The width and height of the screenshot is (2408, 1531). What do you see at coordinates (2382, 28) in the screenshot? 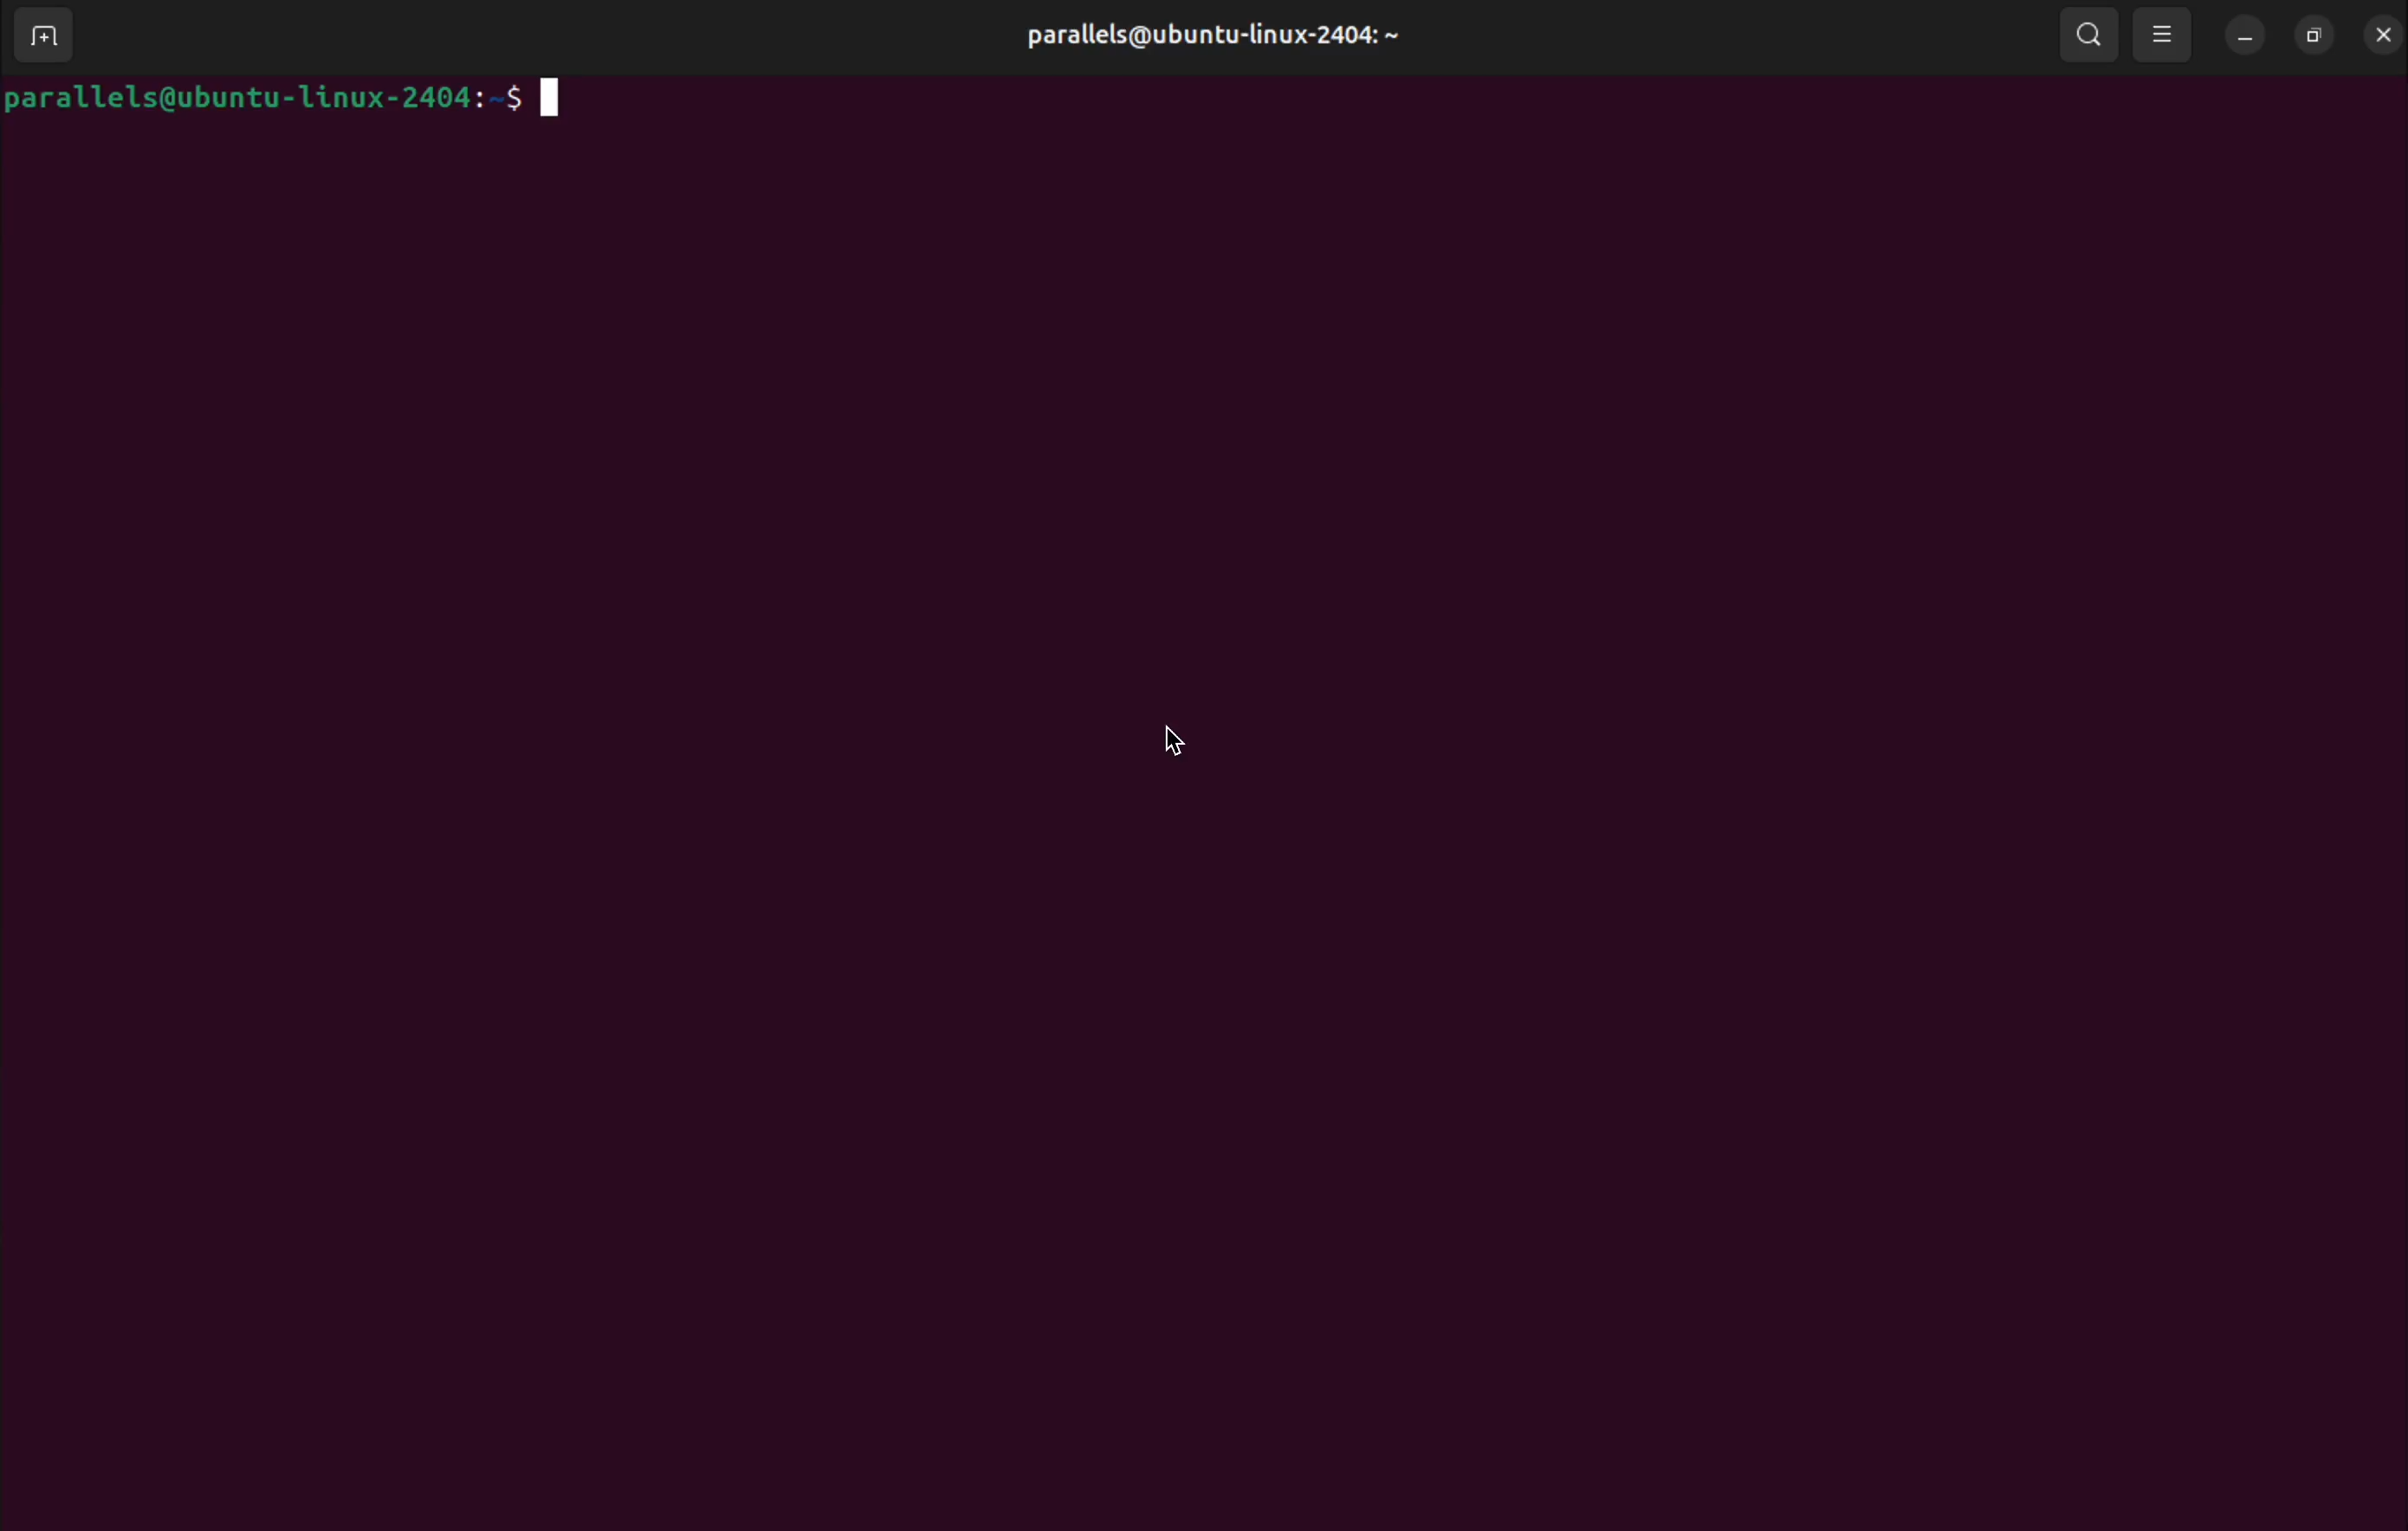
I see `close` at bounding box center [2382, 28].